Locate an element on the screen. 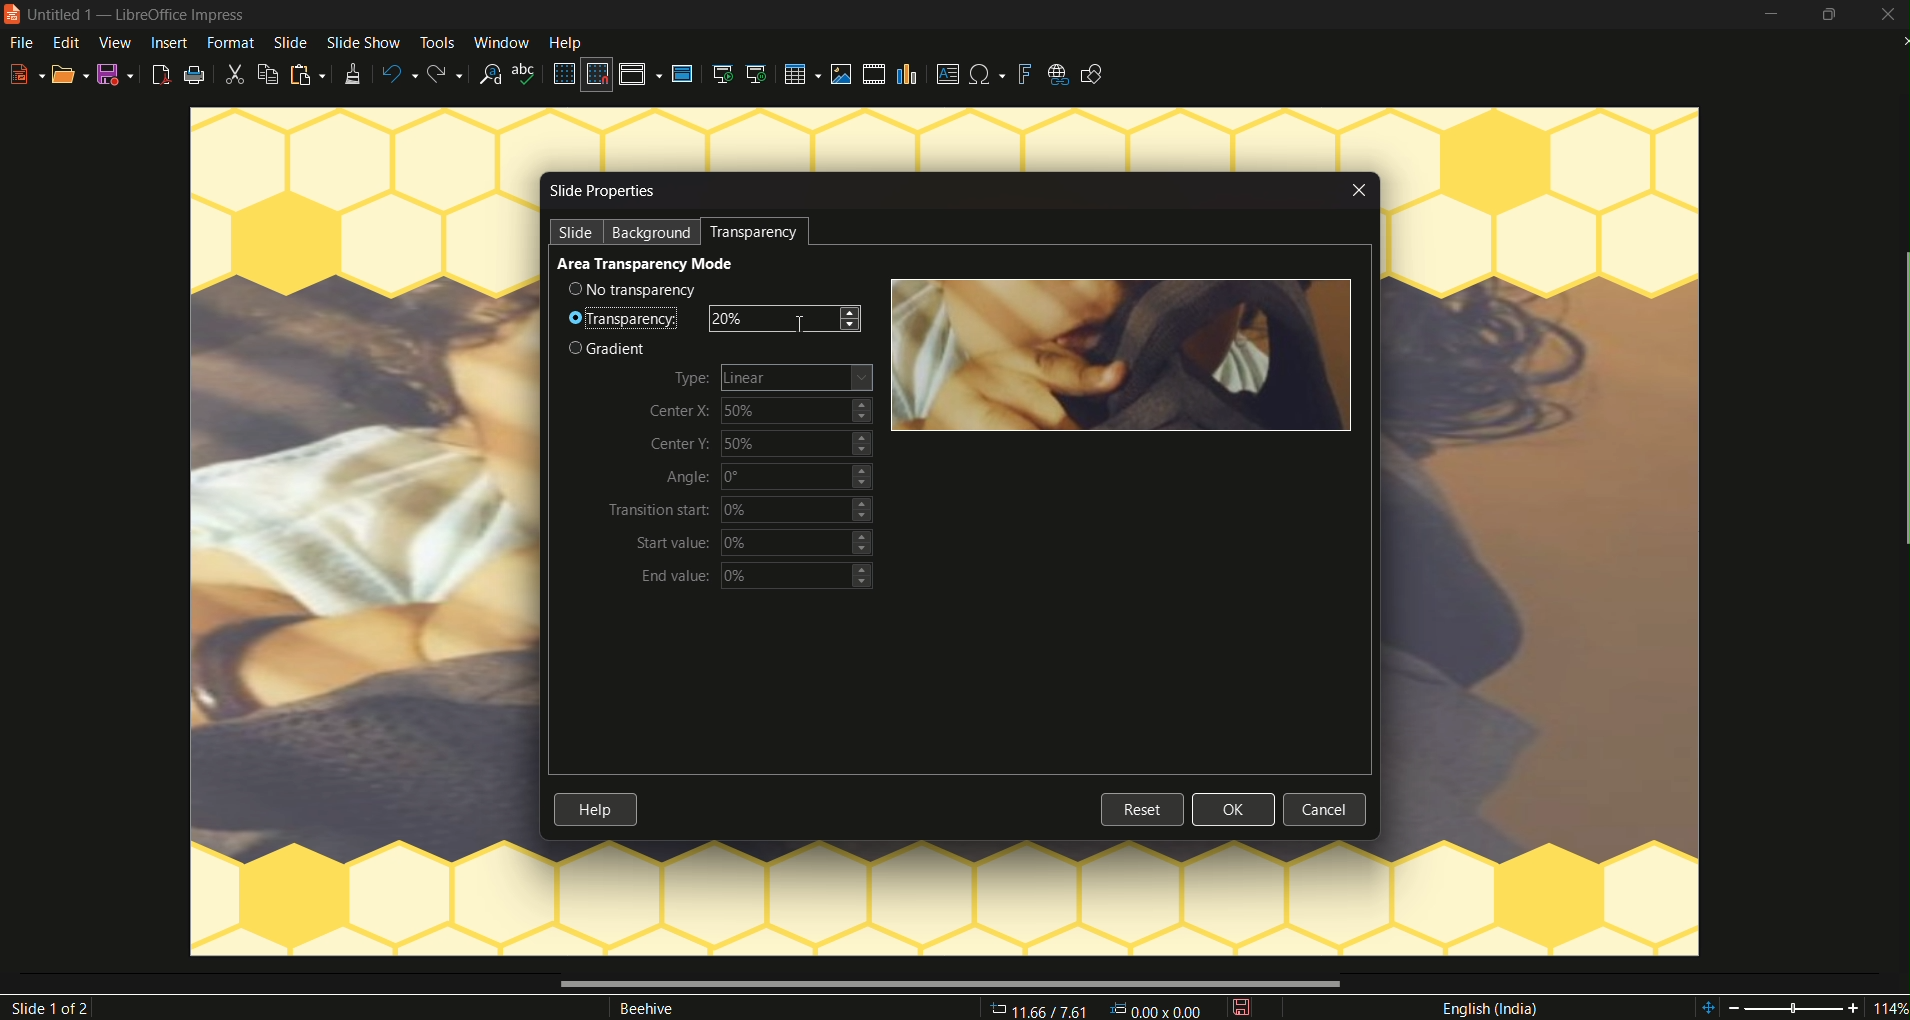 This screenshot has width=1910, height=1020. show draw functions is located at coordinates (1094, 75).